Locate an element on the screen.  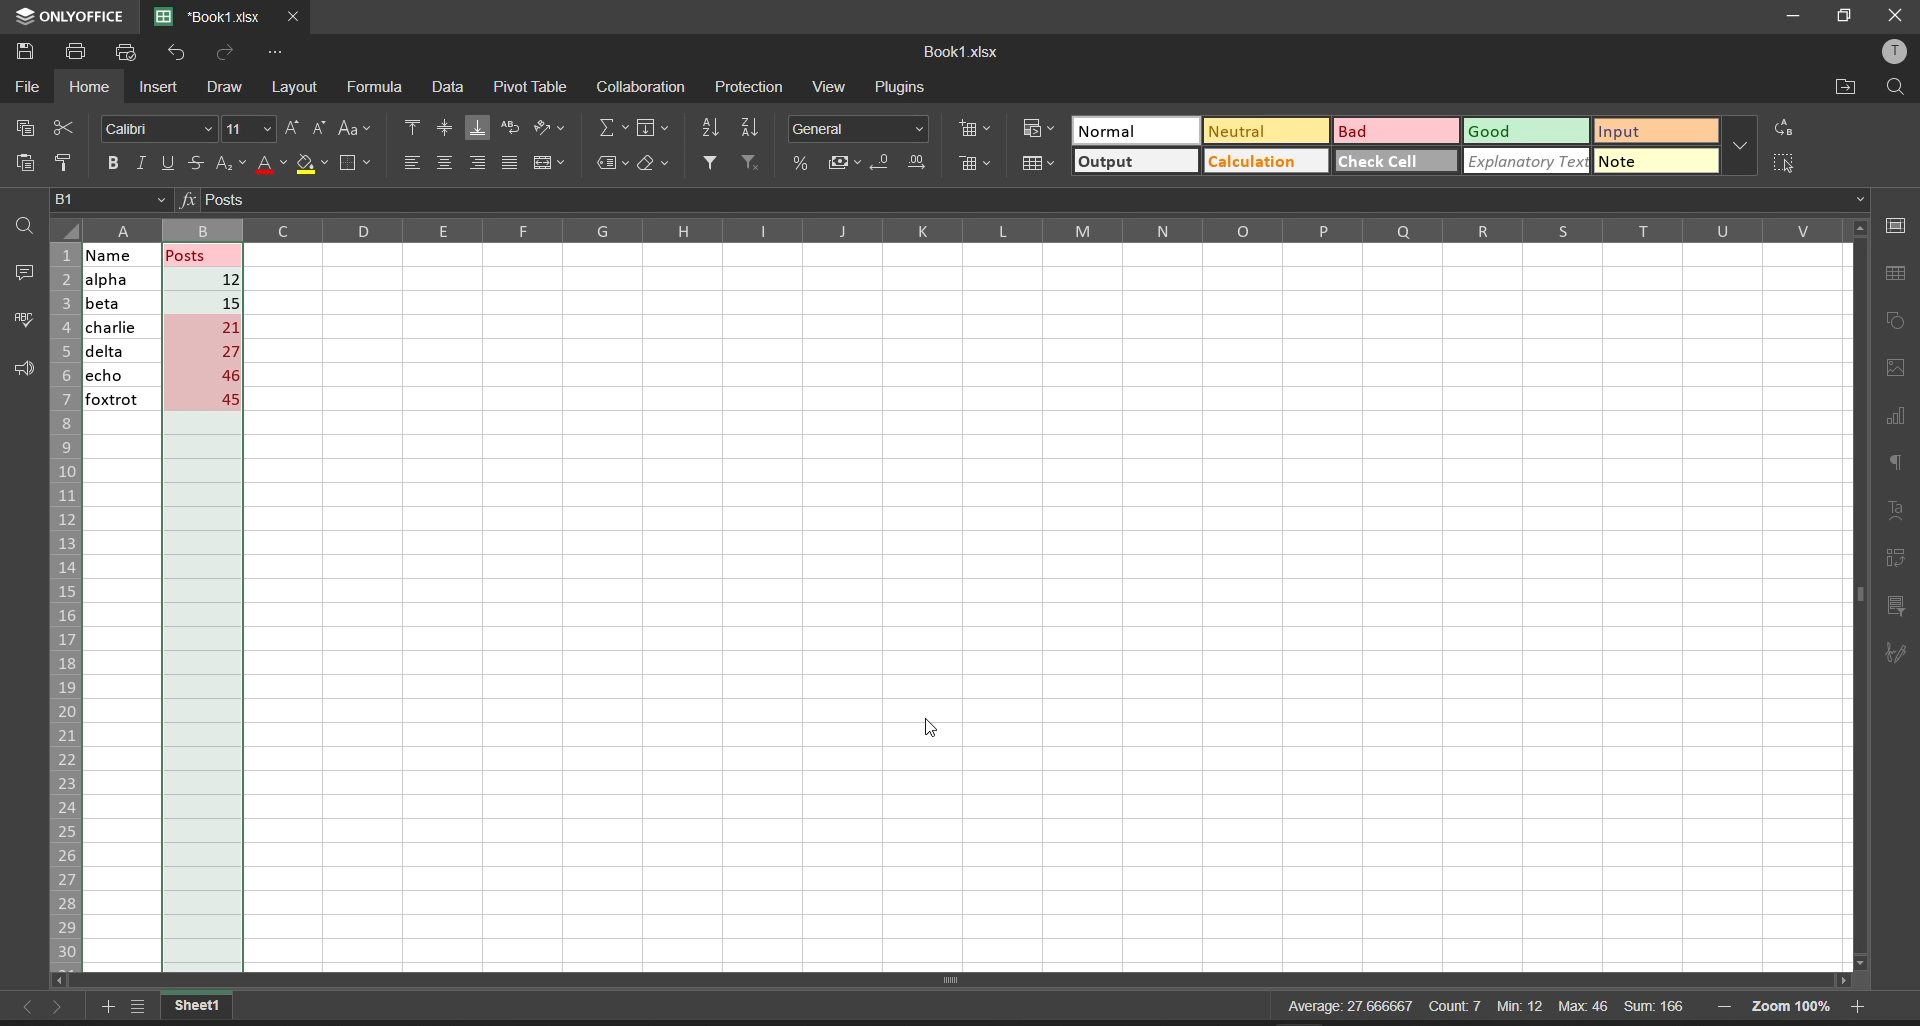
find is located at coordinates (1897, 86).